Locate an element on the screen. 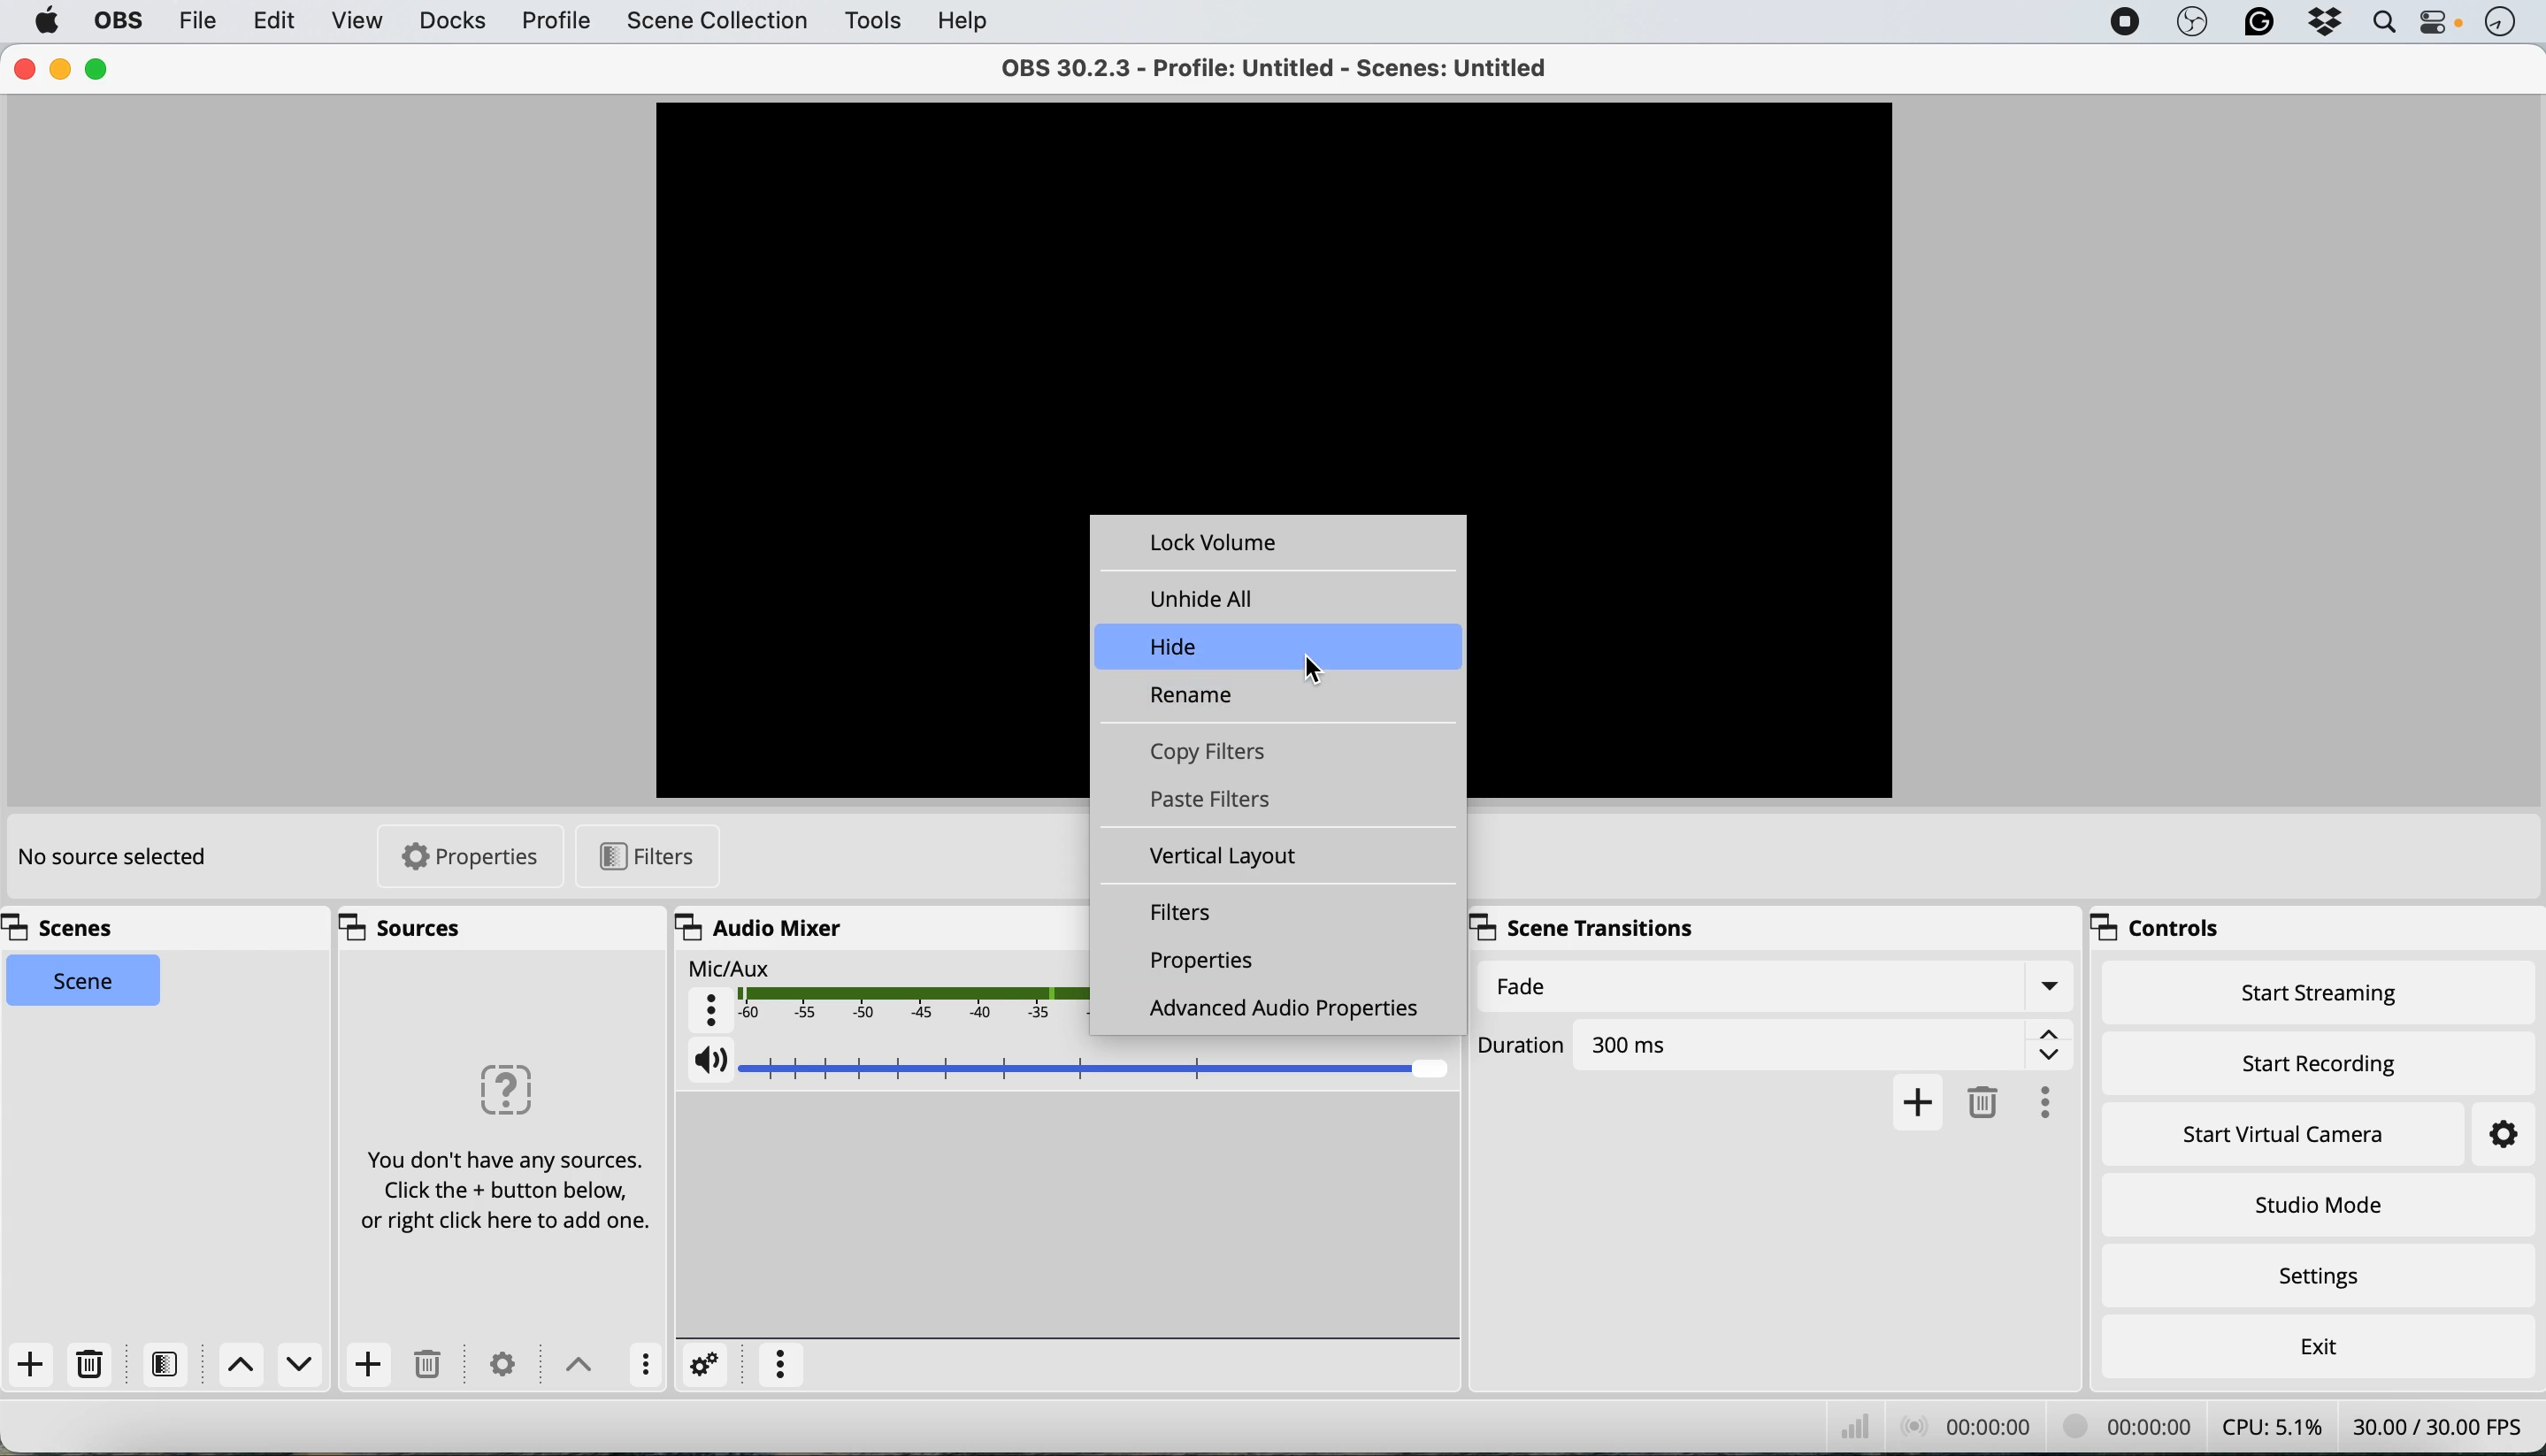 This screenshot has width=2546, height=1456. rename is located at coordinates (1193, 699).